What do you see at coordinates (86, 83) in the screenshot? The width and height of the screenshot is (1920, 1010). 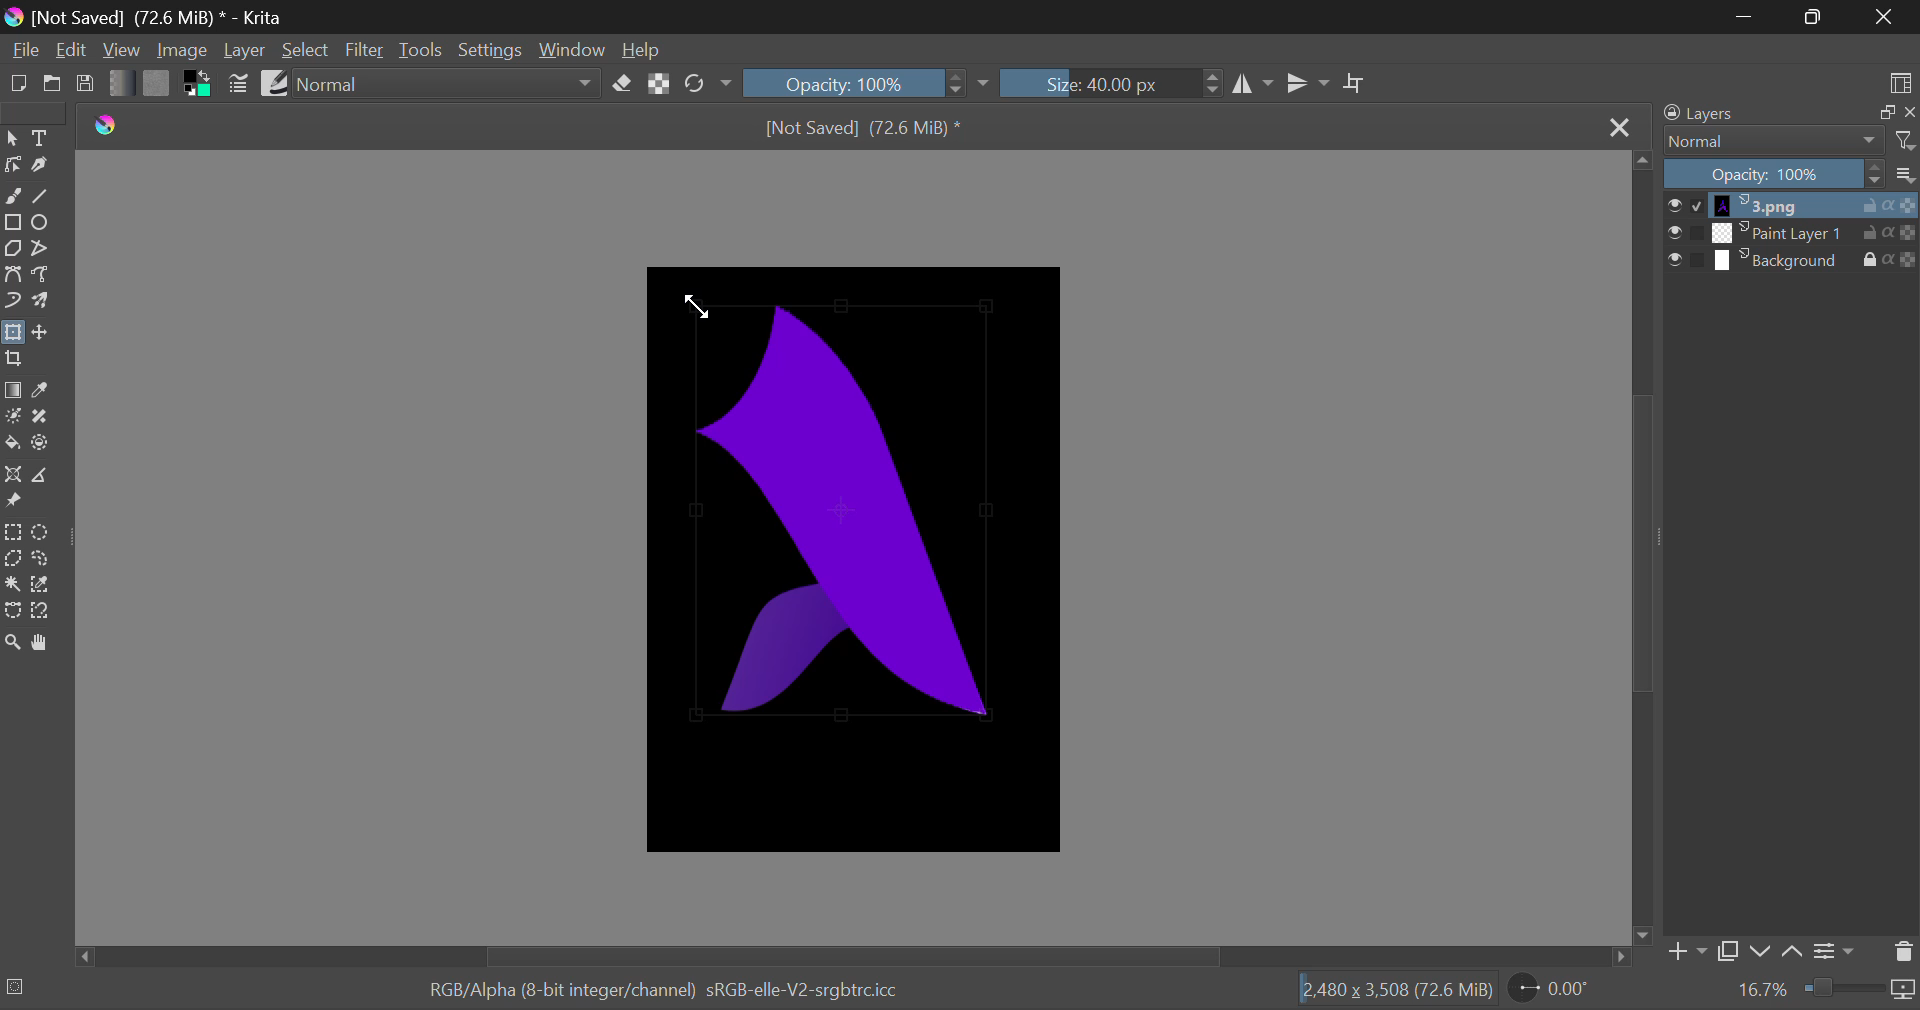 I see `Save` at bounding box center [86, 83].